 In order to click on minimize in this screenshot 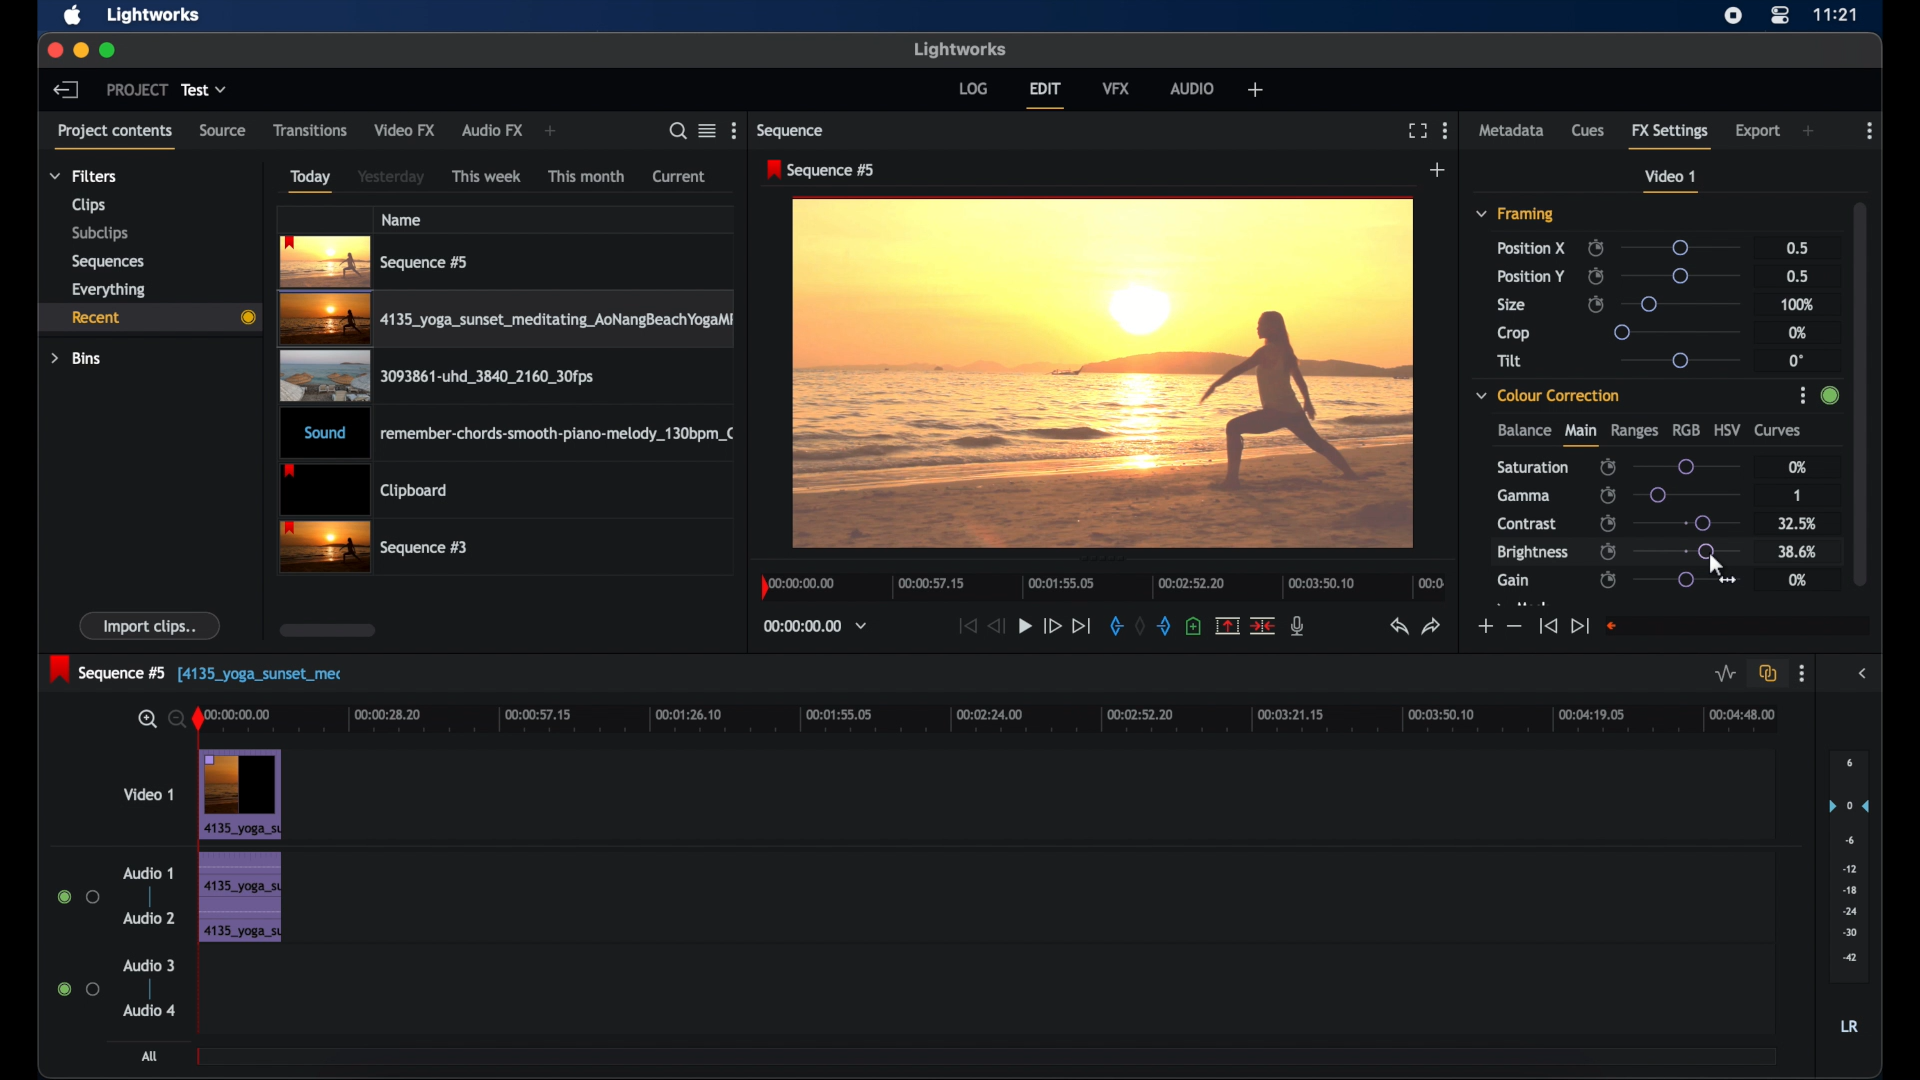, I will do `click(83, 50)`.